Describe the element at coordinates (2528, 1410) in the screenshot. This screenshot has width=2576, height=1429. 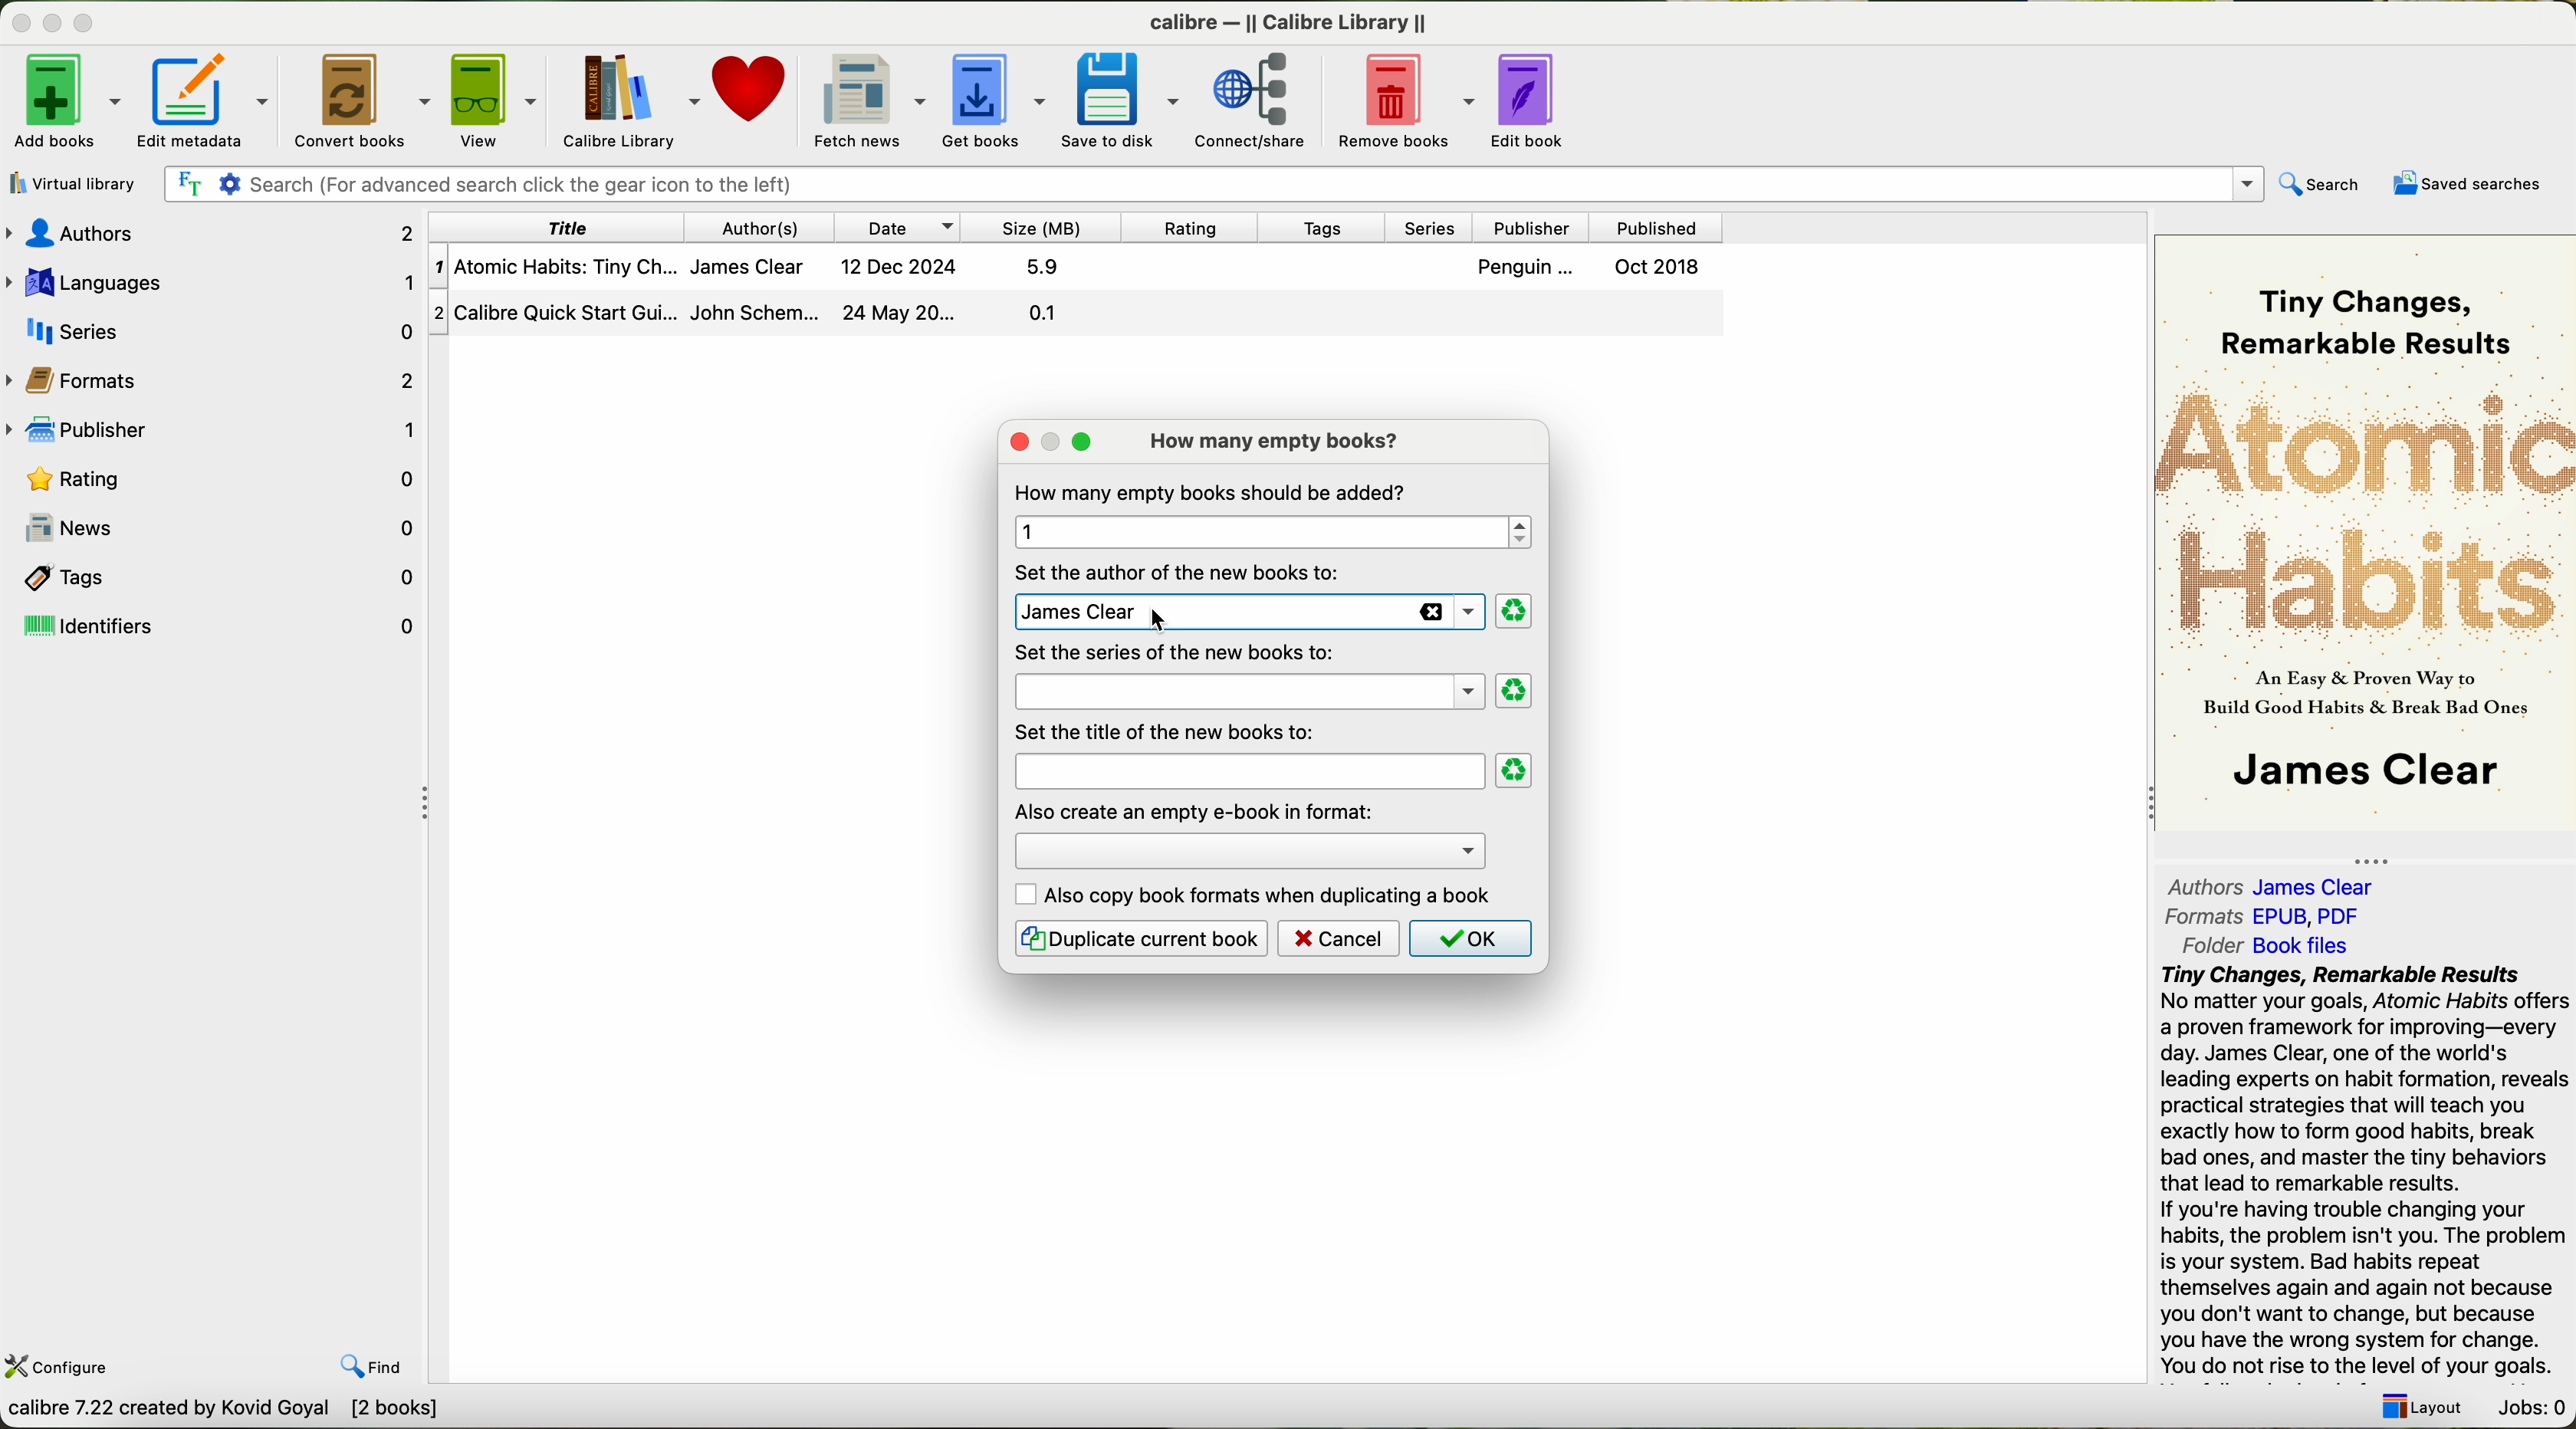
I see `Jobs: 0` at that location.